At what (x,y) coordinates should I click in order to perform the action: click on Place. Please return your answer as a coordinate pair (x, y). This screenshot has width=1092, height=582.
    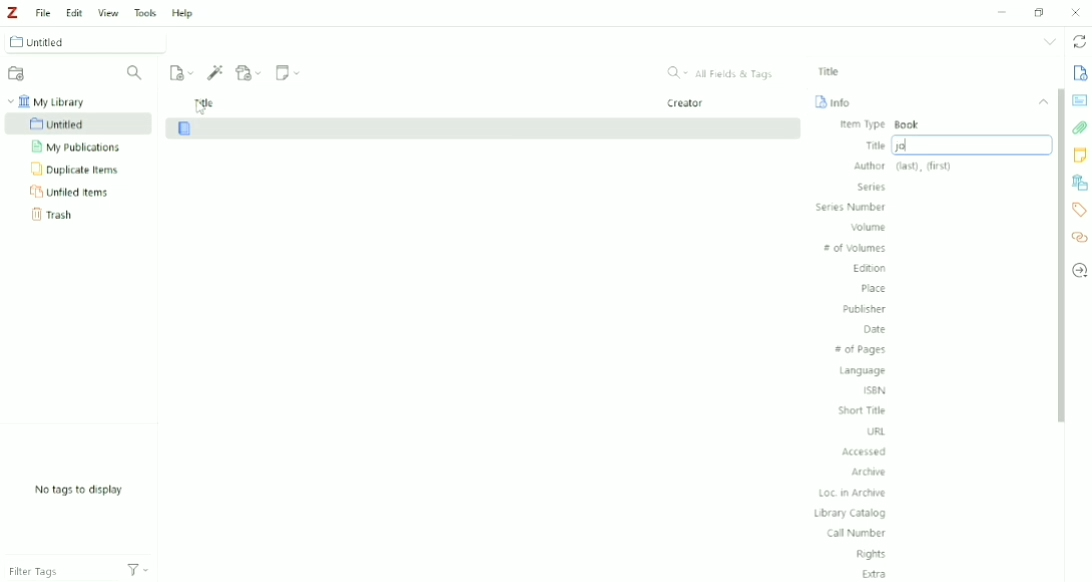
    Looking at the image, I should click on (872, 289).